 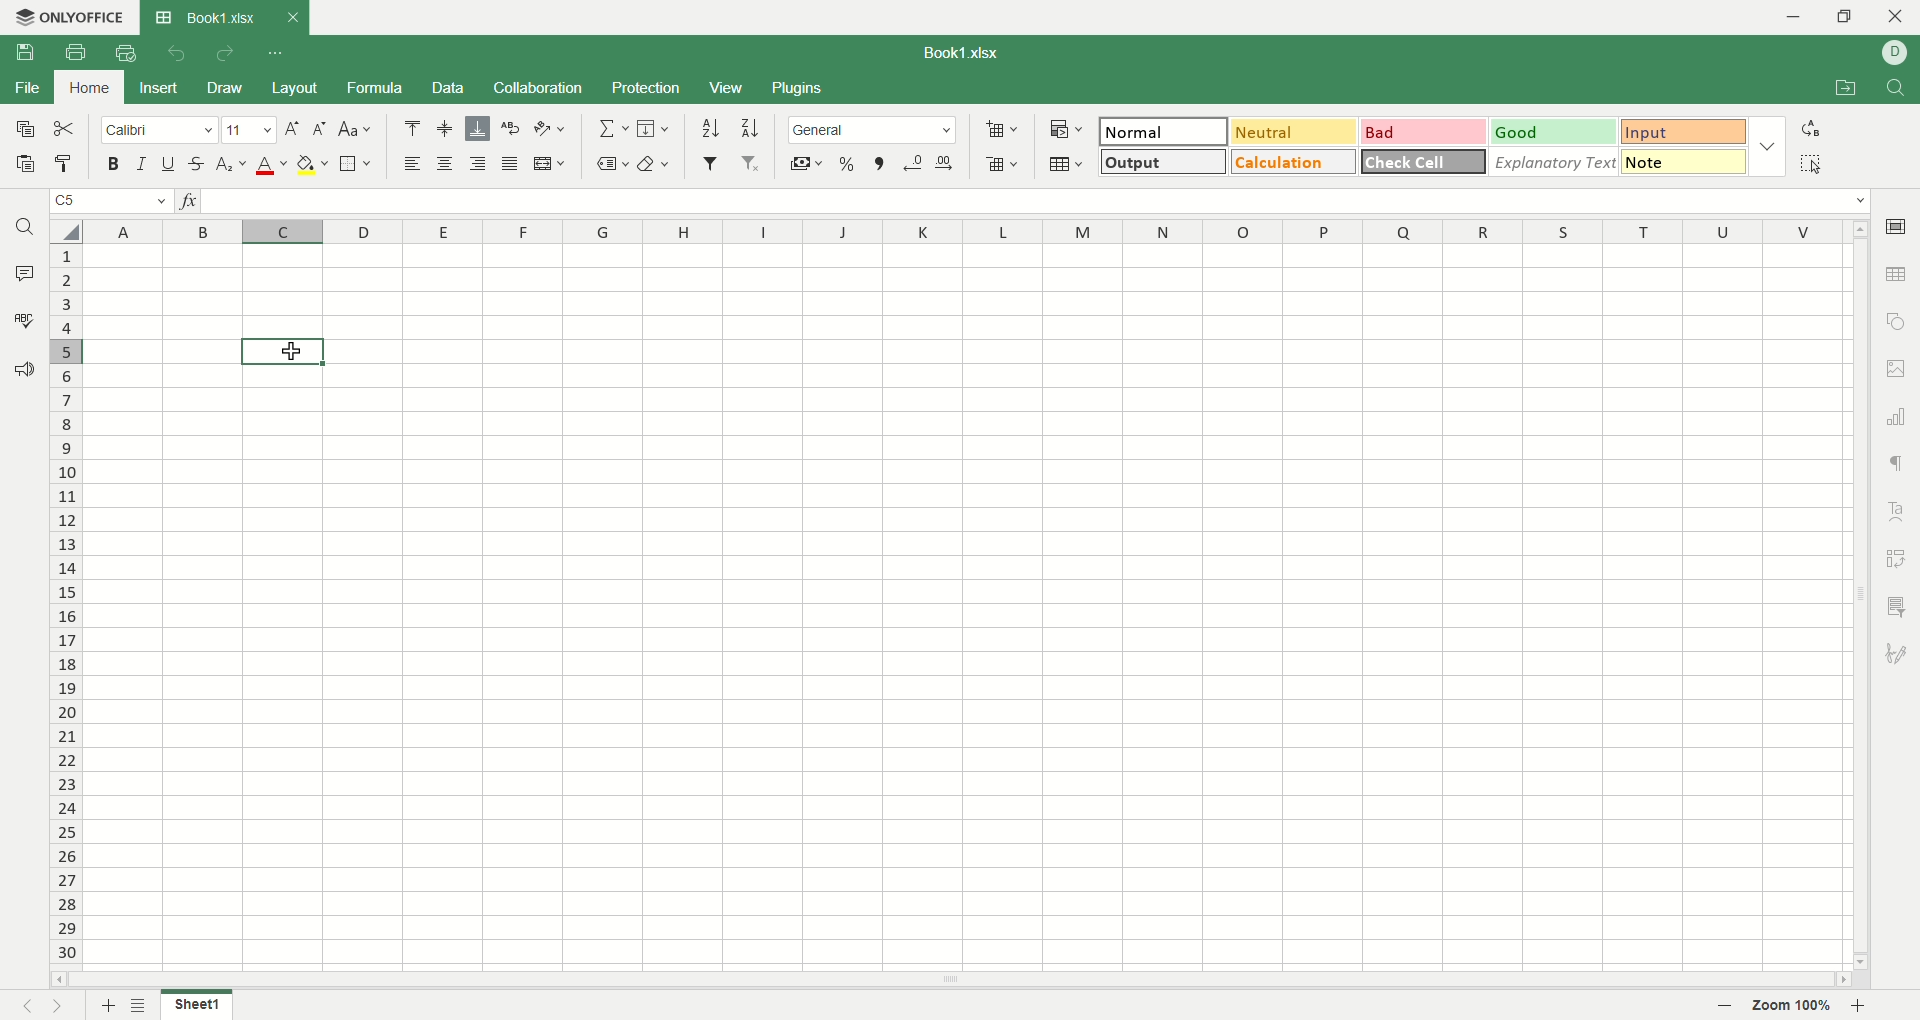 I want to click on named ranges, so click(x=612, y=163).